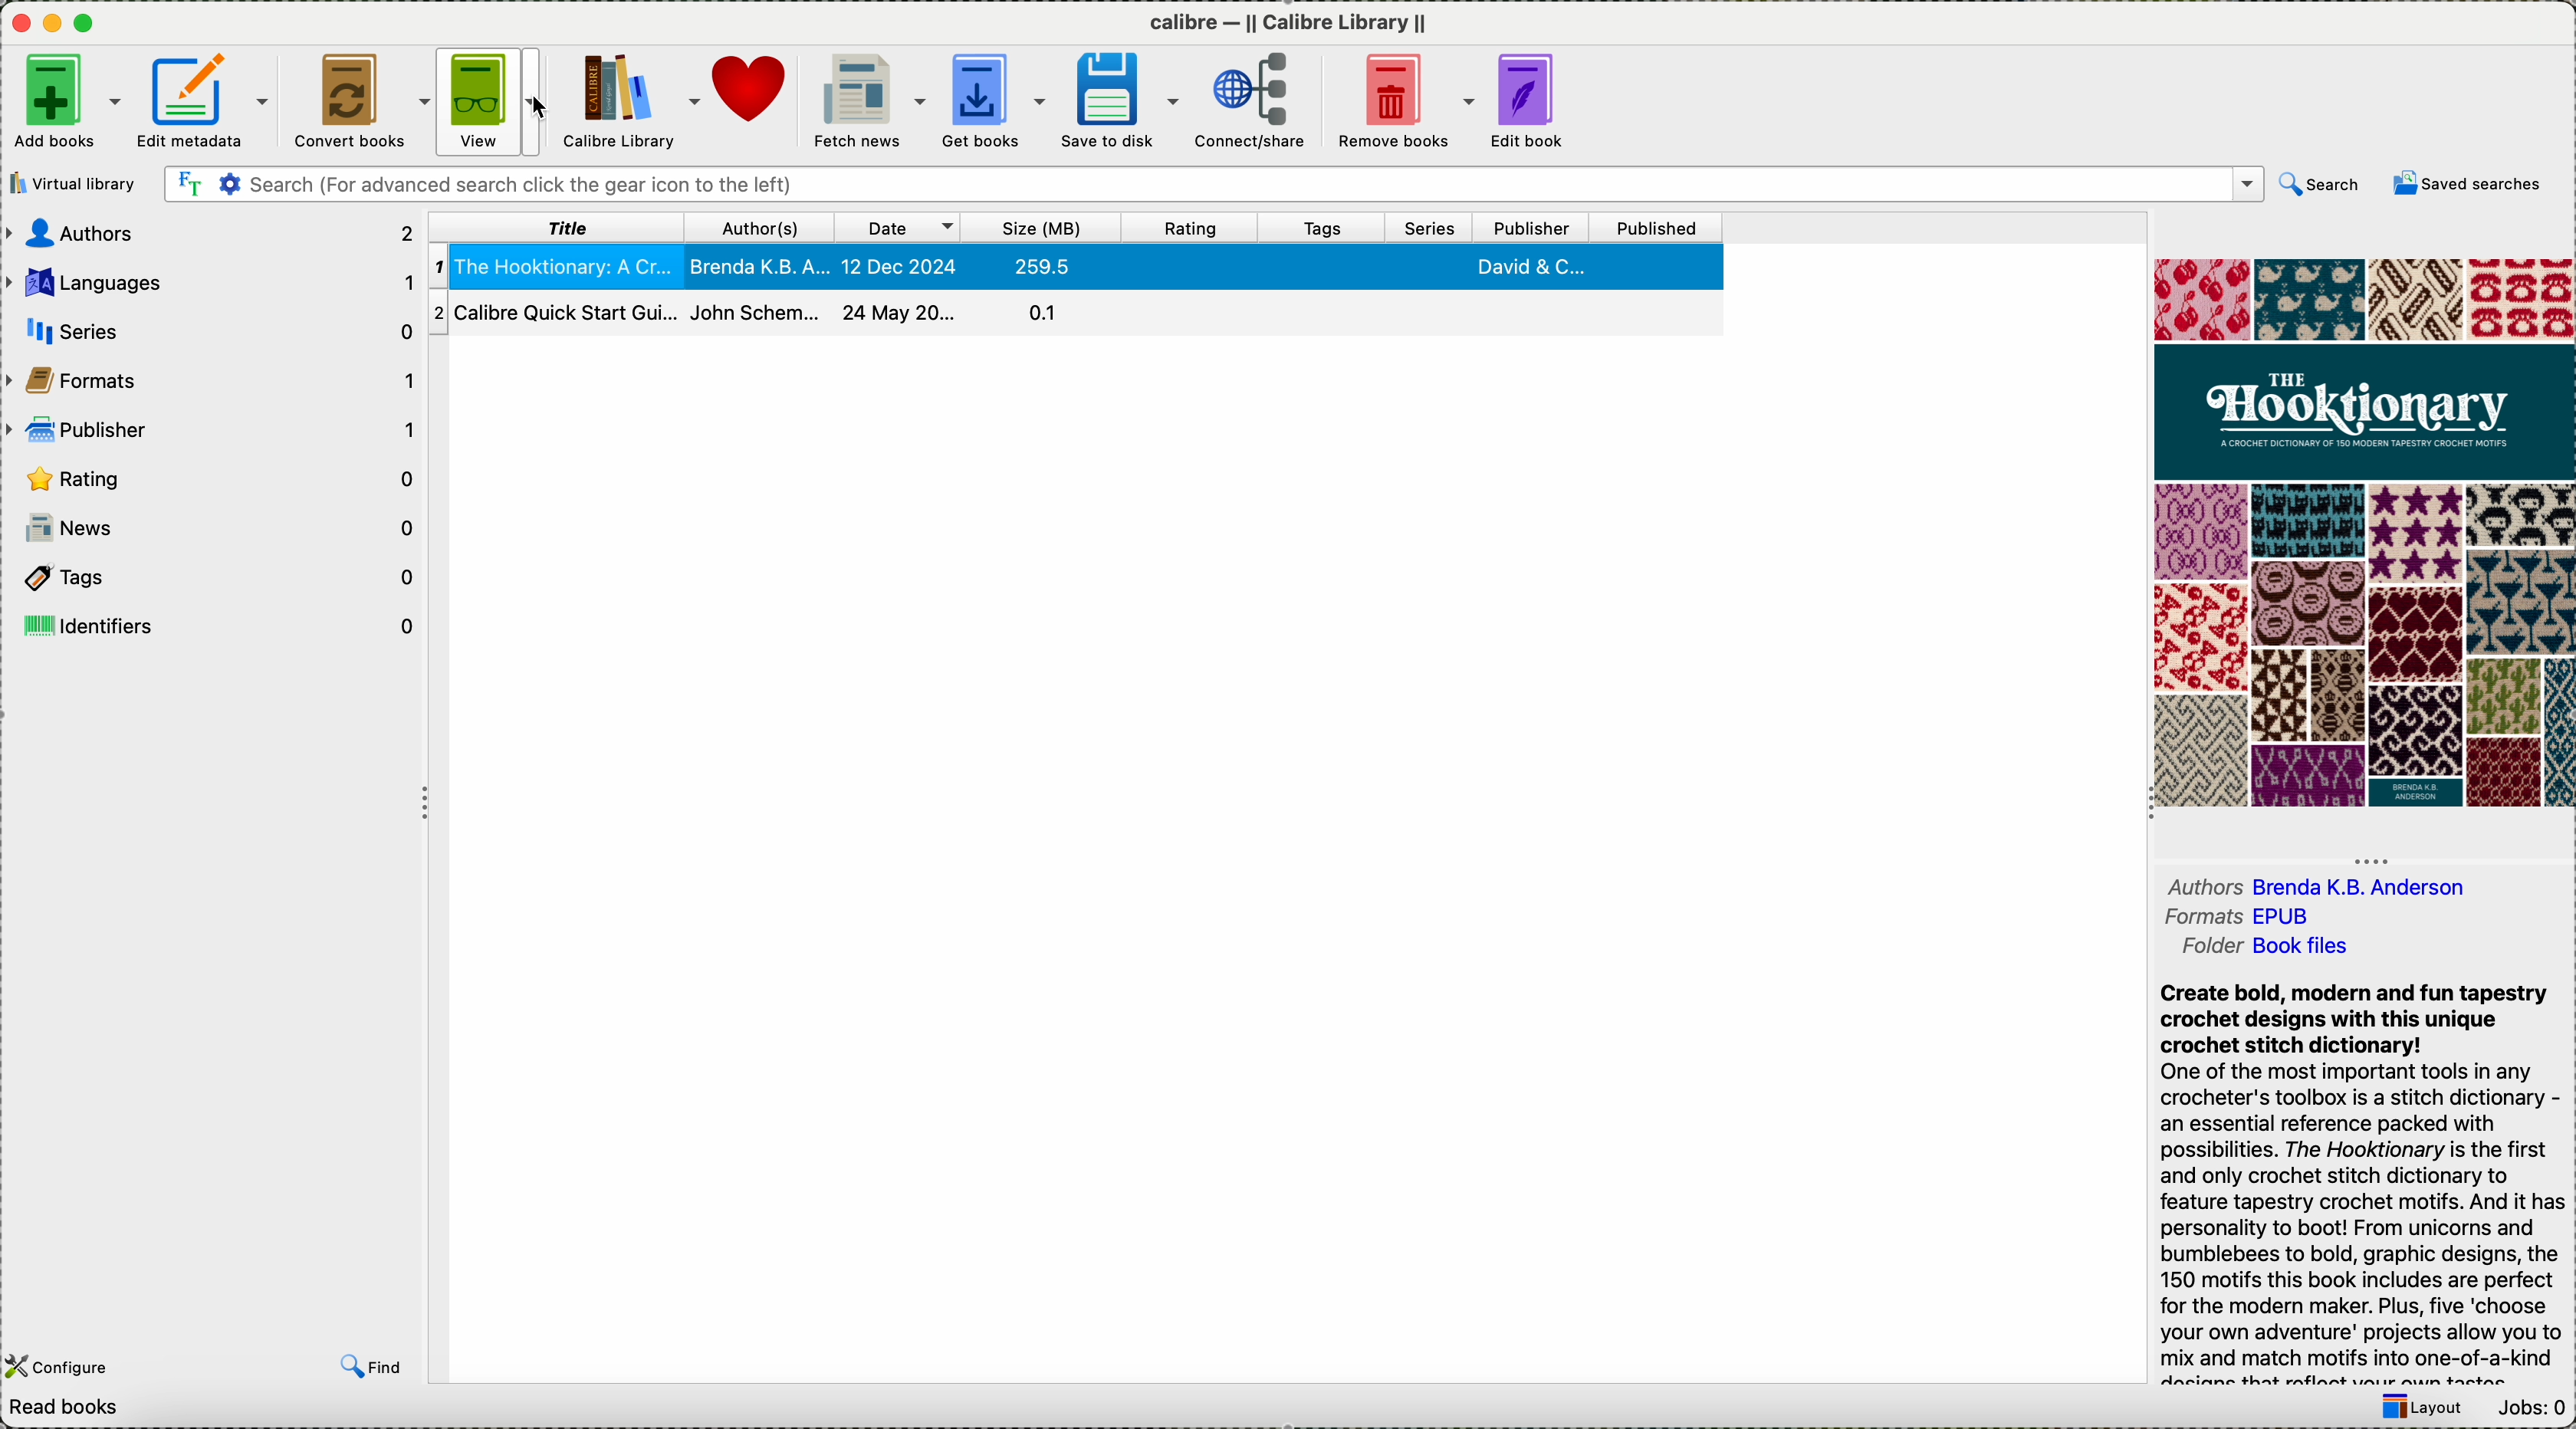 This screenshot has width=2576, height=1429. I want to click on maximize program, so click(85, 24).